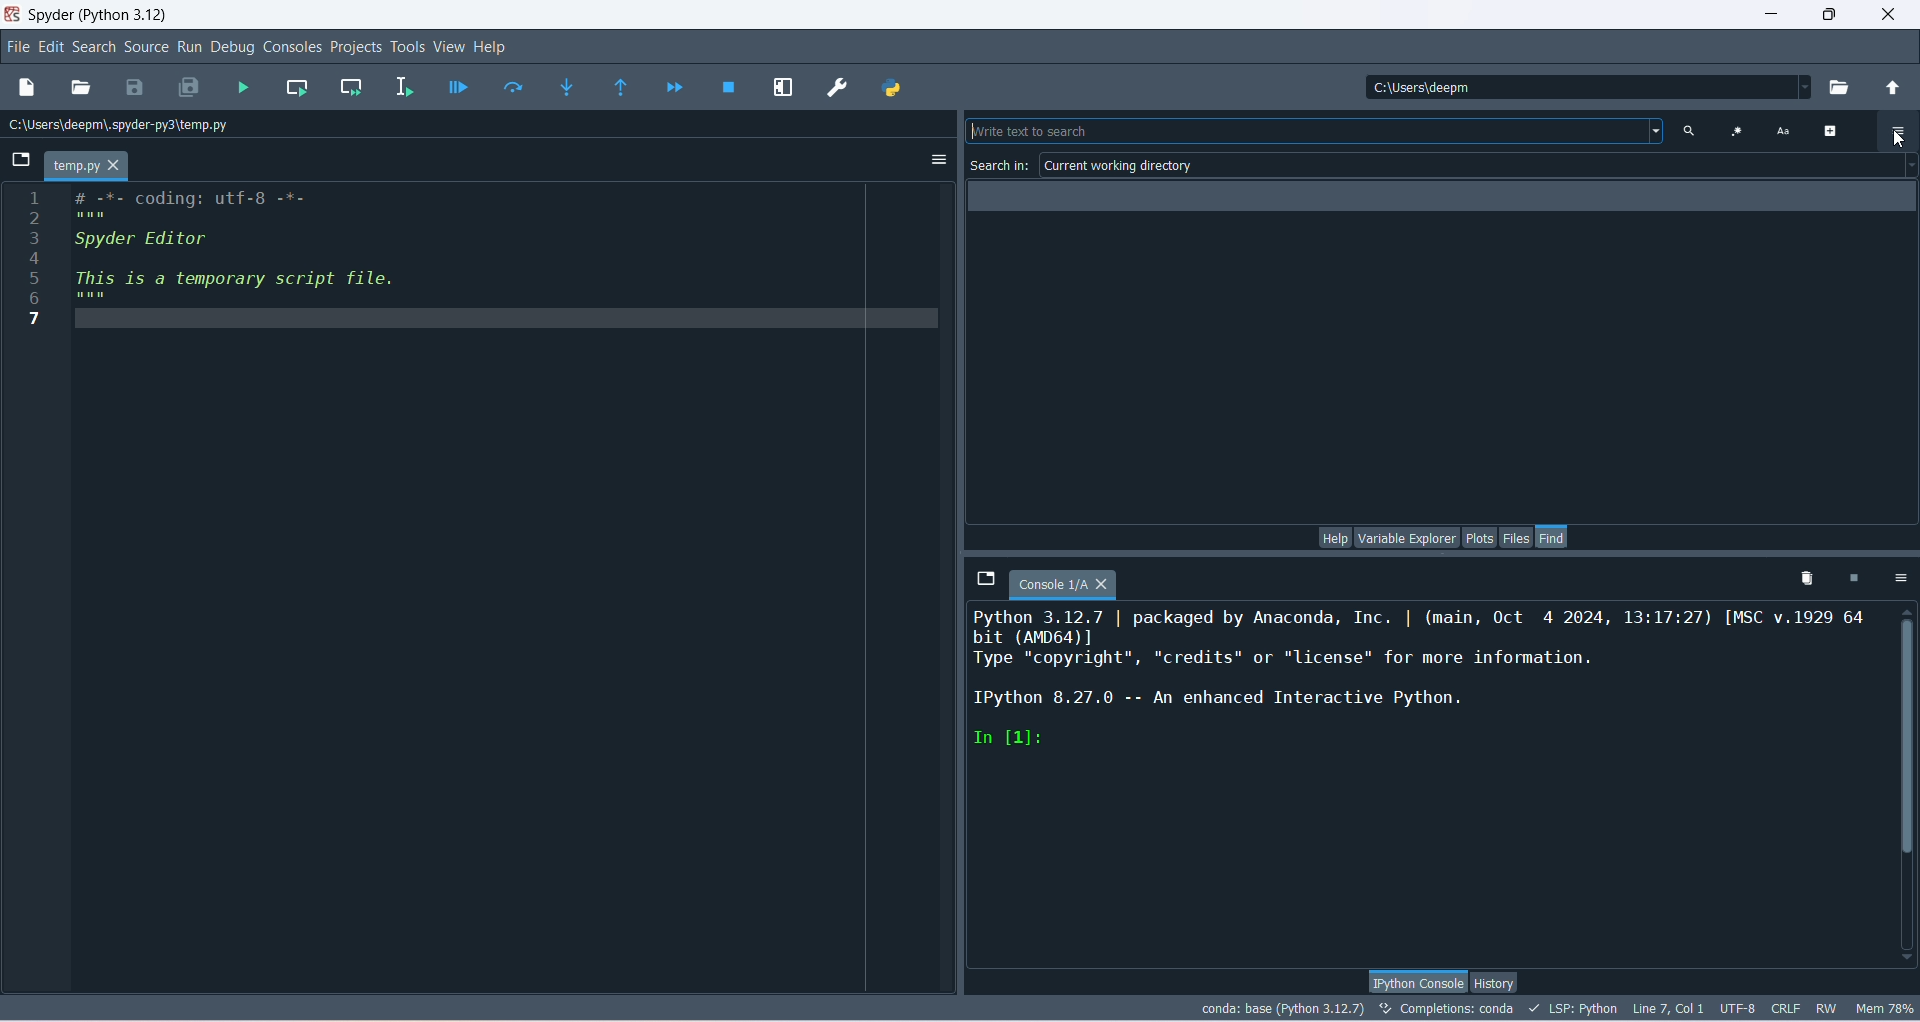 The height and width of the screenshot is (1022, 1920). I want to click on options, so click(937, 161).